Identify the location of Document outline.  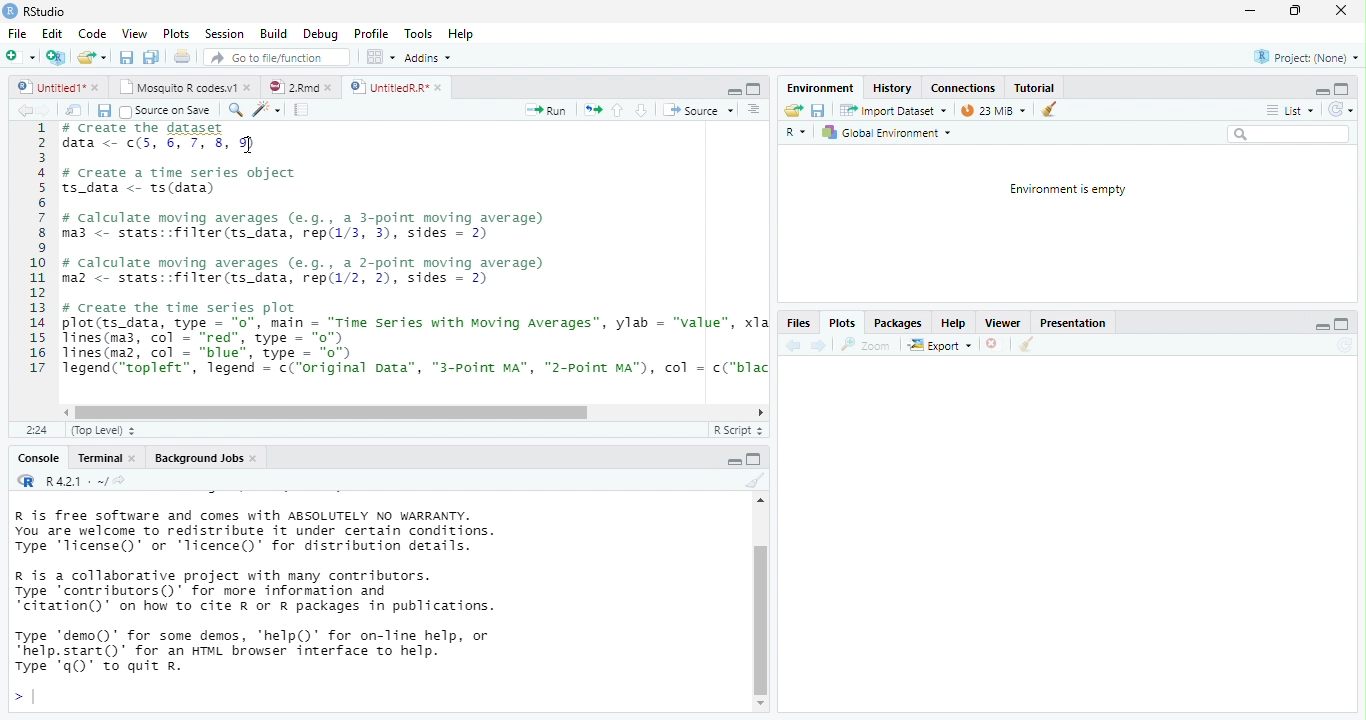
(755, 110).